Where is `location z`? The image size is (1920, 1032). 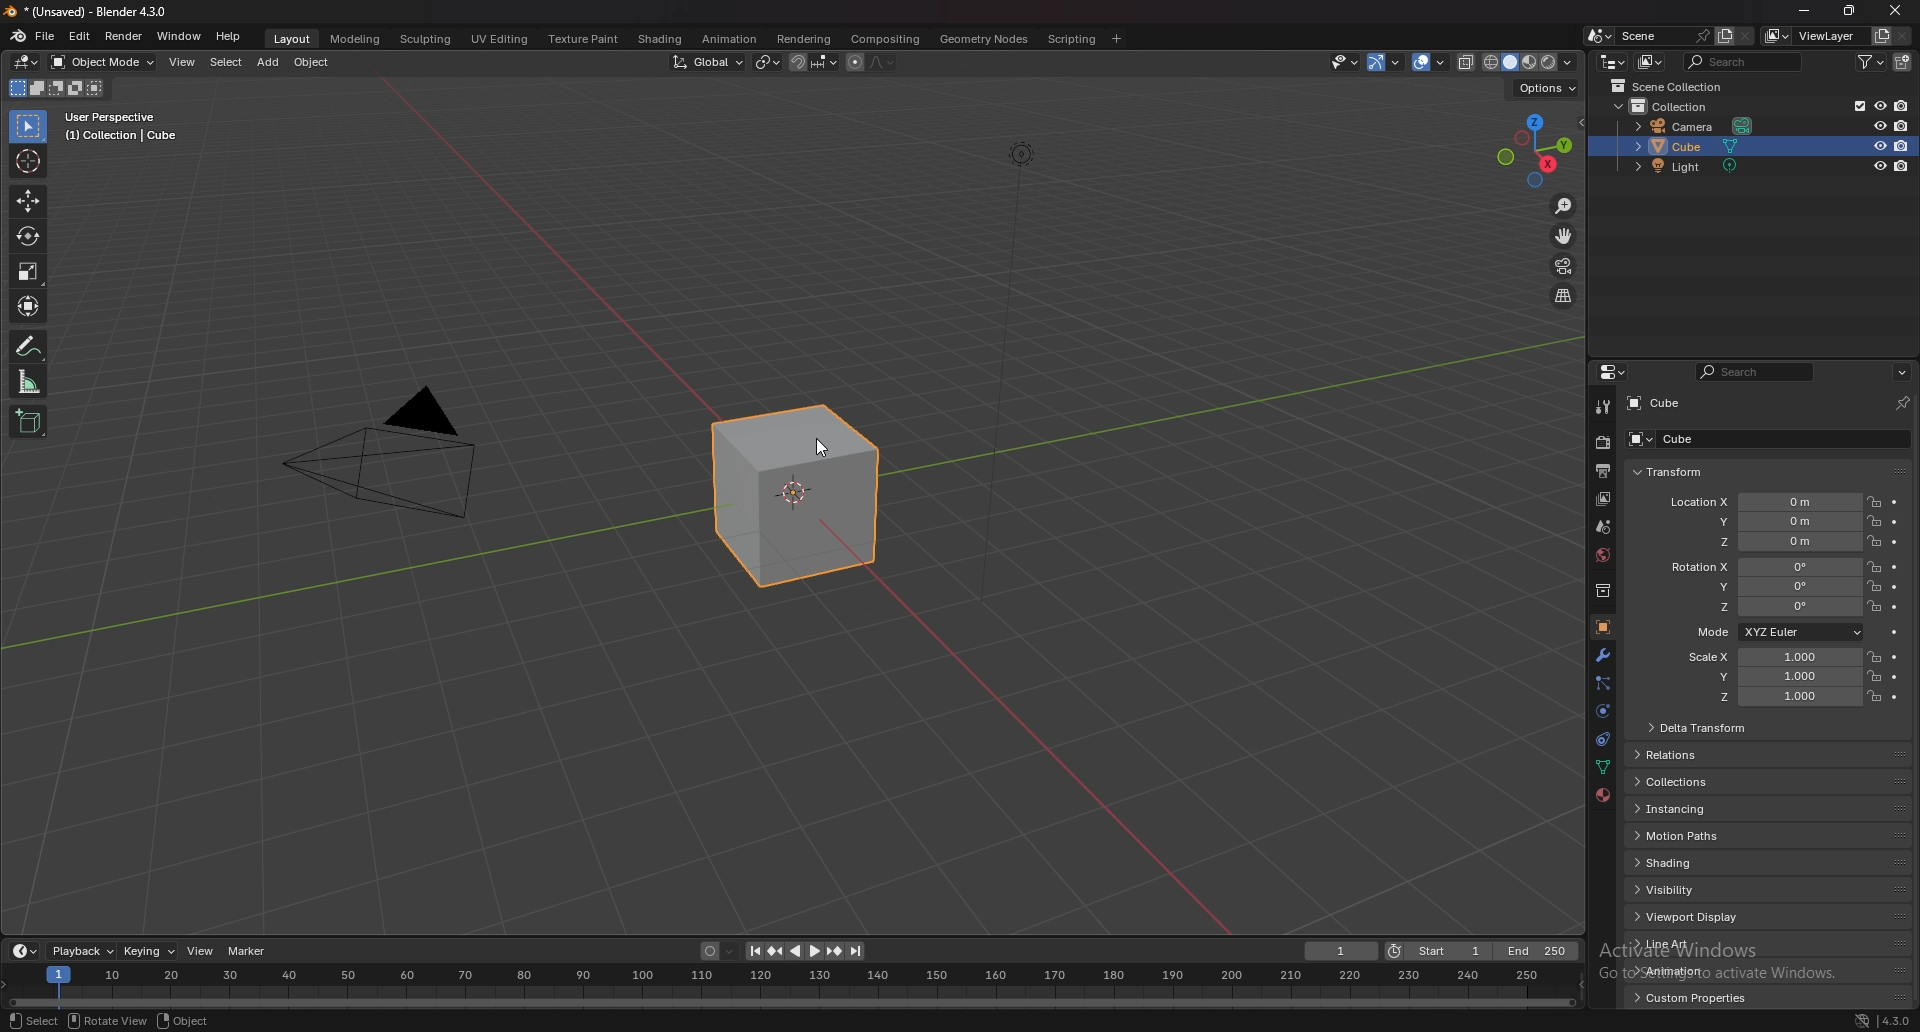 location z is located at coordinates (1765, 541).